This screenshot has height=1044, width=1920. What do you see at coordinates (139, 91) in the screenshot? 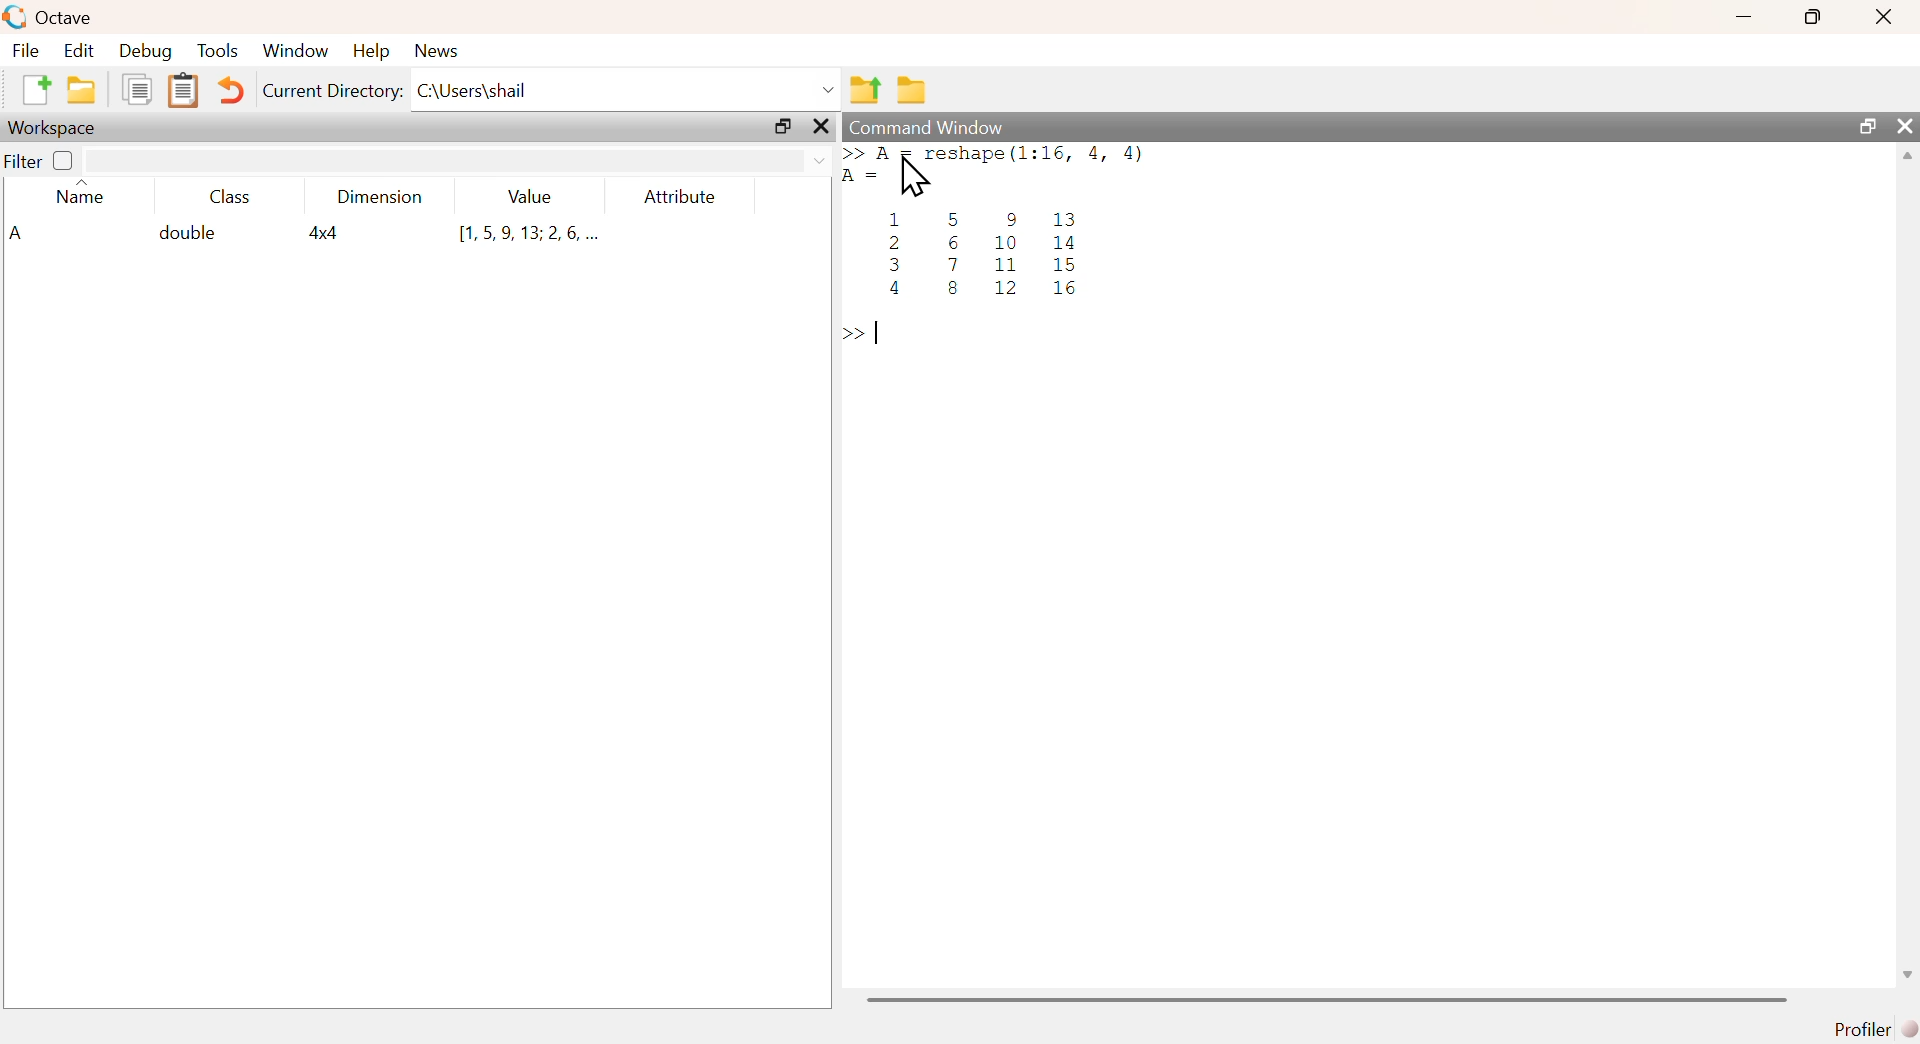
I see `copy` at bounding box center [139, 91].